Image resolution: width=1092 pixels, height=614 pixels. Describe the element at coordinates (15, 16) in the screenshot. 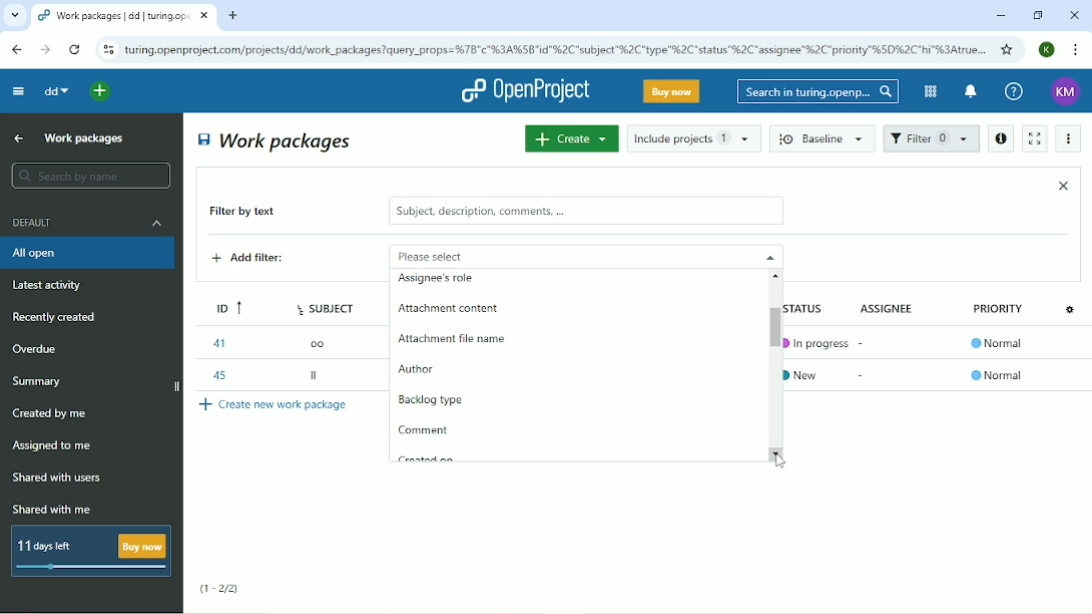

I see `Search tabs` at that location.